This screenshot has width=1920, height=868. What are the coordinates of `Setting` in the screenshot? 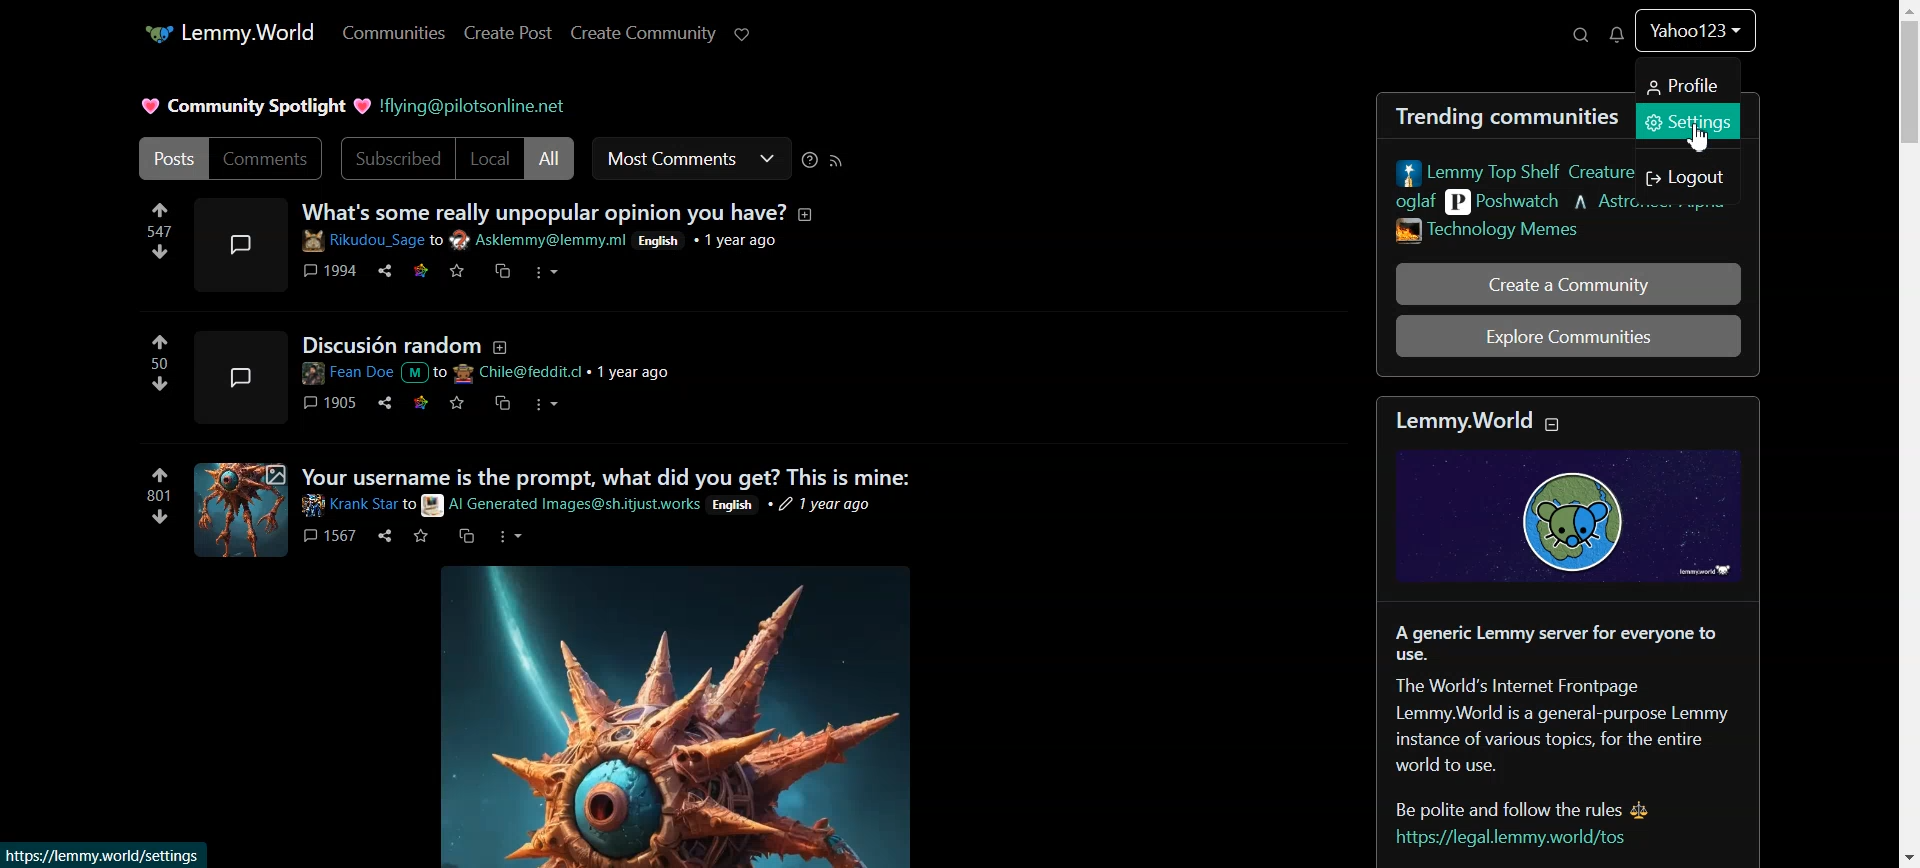 It's located at (1687, 129).